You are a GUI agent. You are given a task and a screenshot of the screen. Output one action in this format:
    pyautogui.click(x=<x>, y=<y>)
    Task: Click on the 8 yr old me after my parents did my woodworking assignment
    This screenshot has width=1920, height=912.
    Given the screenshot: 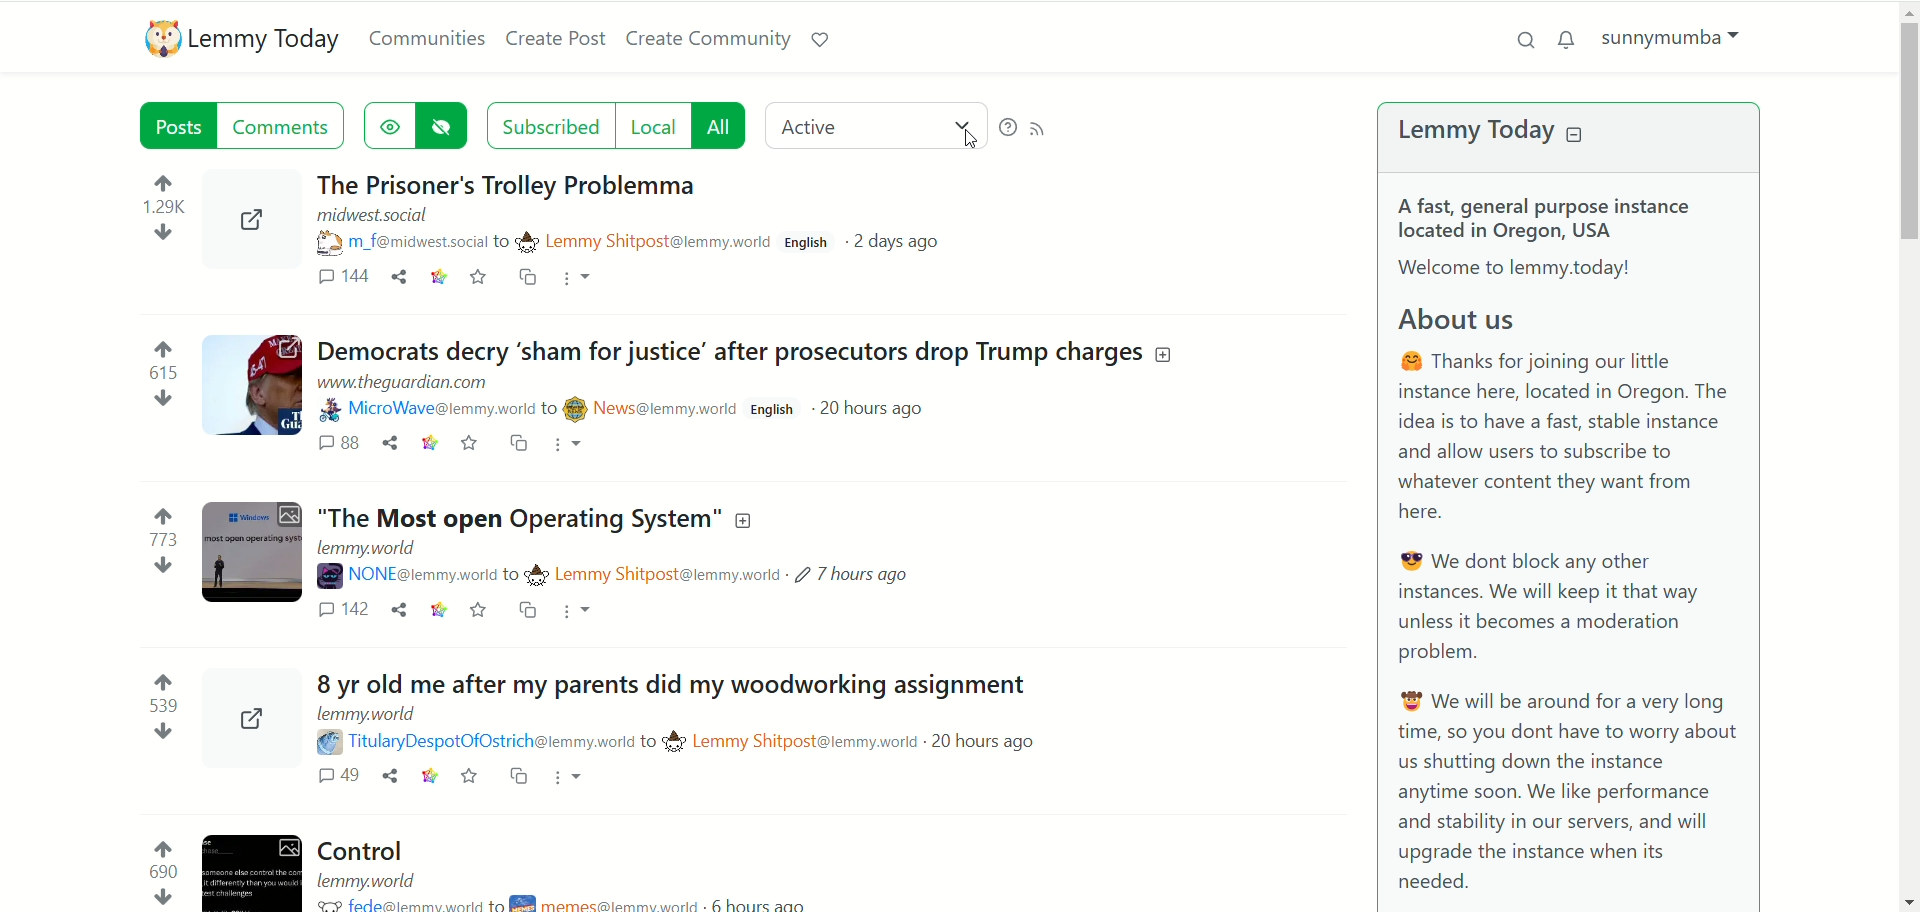 What is the action you would take?
    pyautogui.click(x=665, y=684)
    